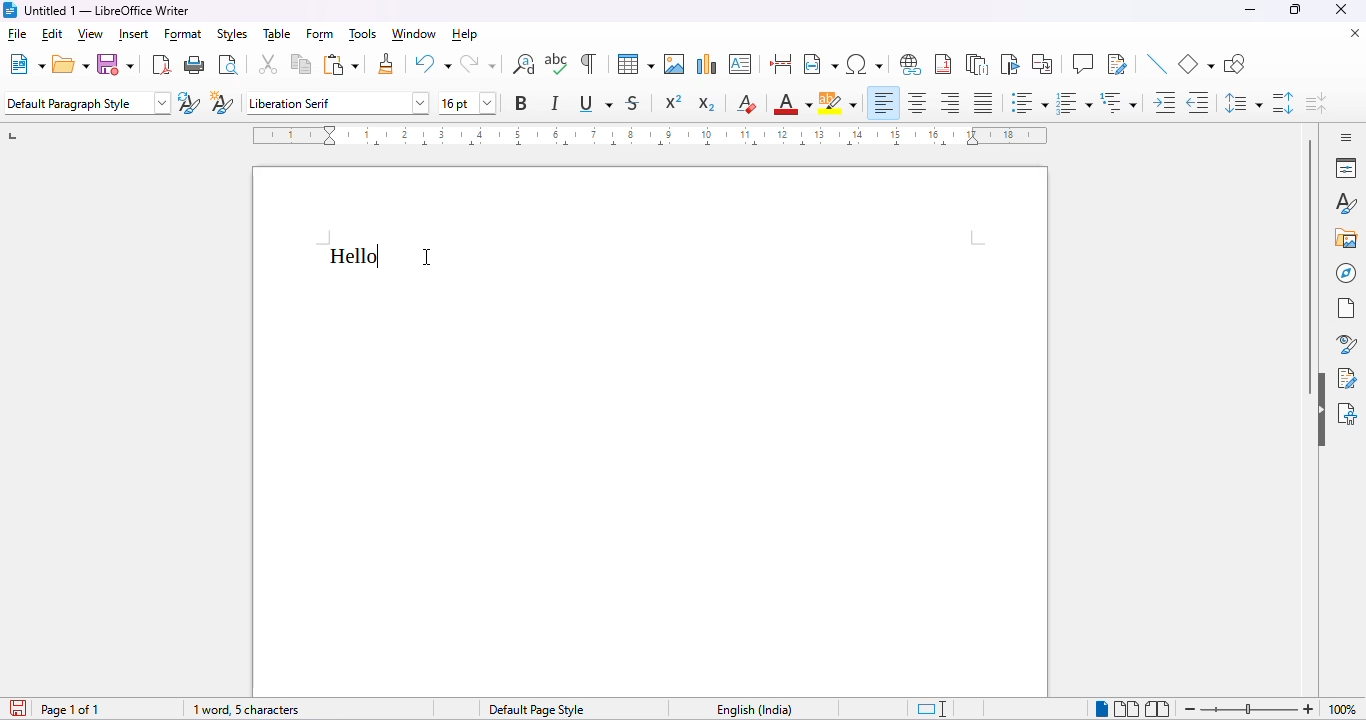  Describe the element at coordinates (232, 34) in the screenshot. I see `styles` at that location.